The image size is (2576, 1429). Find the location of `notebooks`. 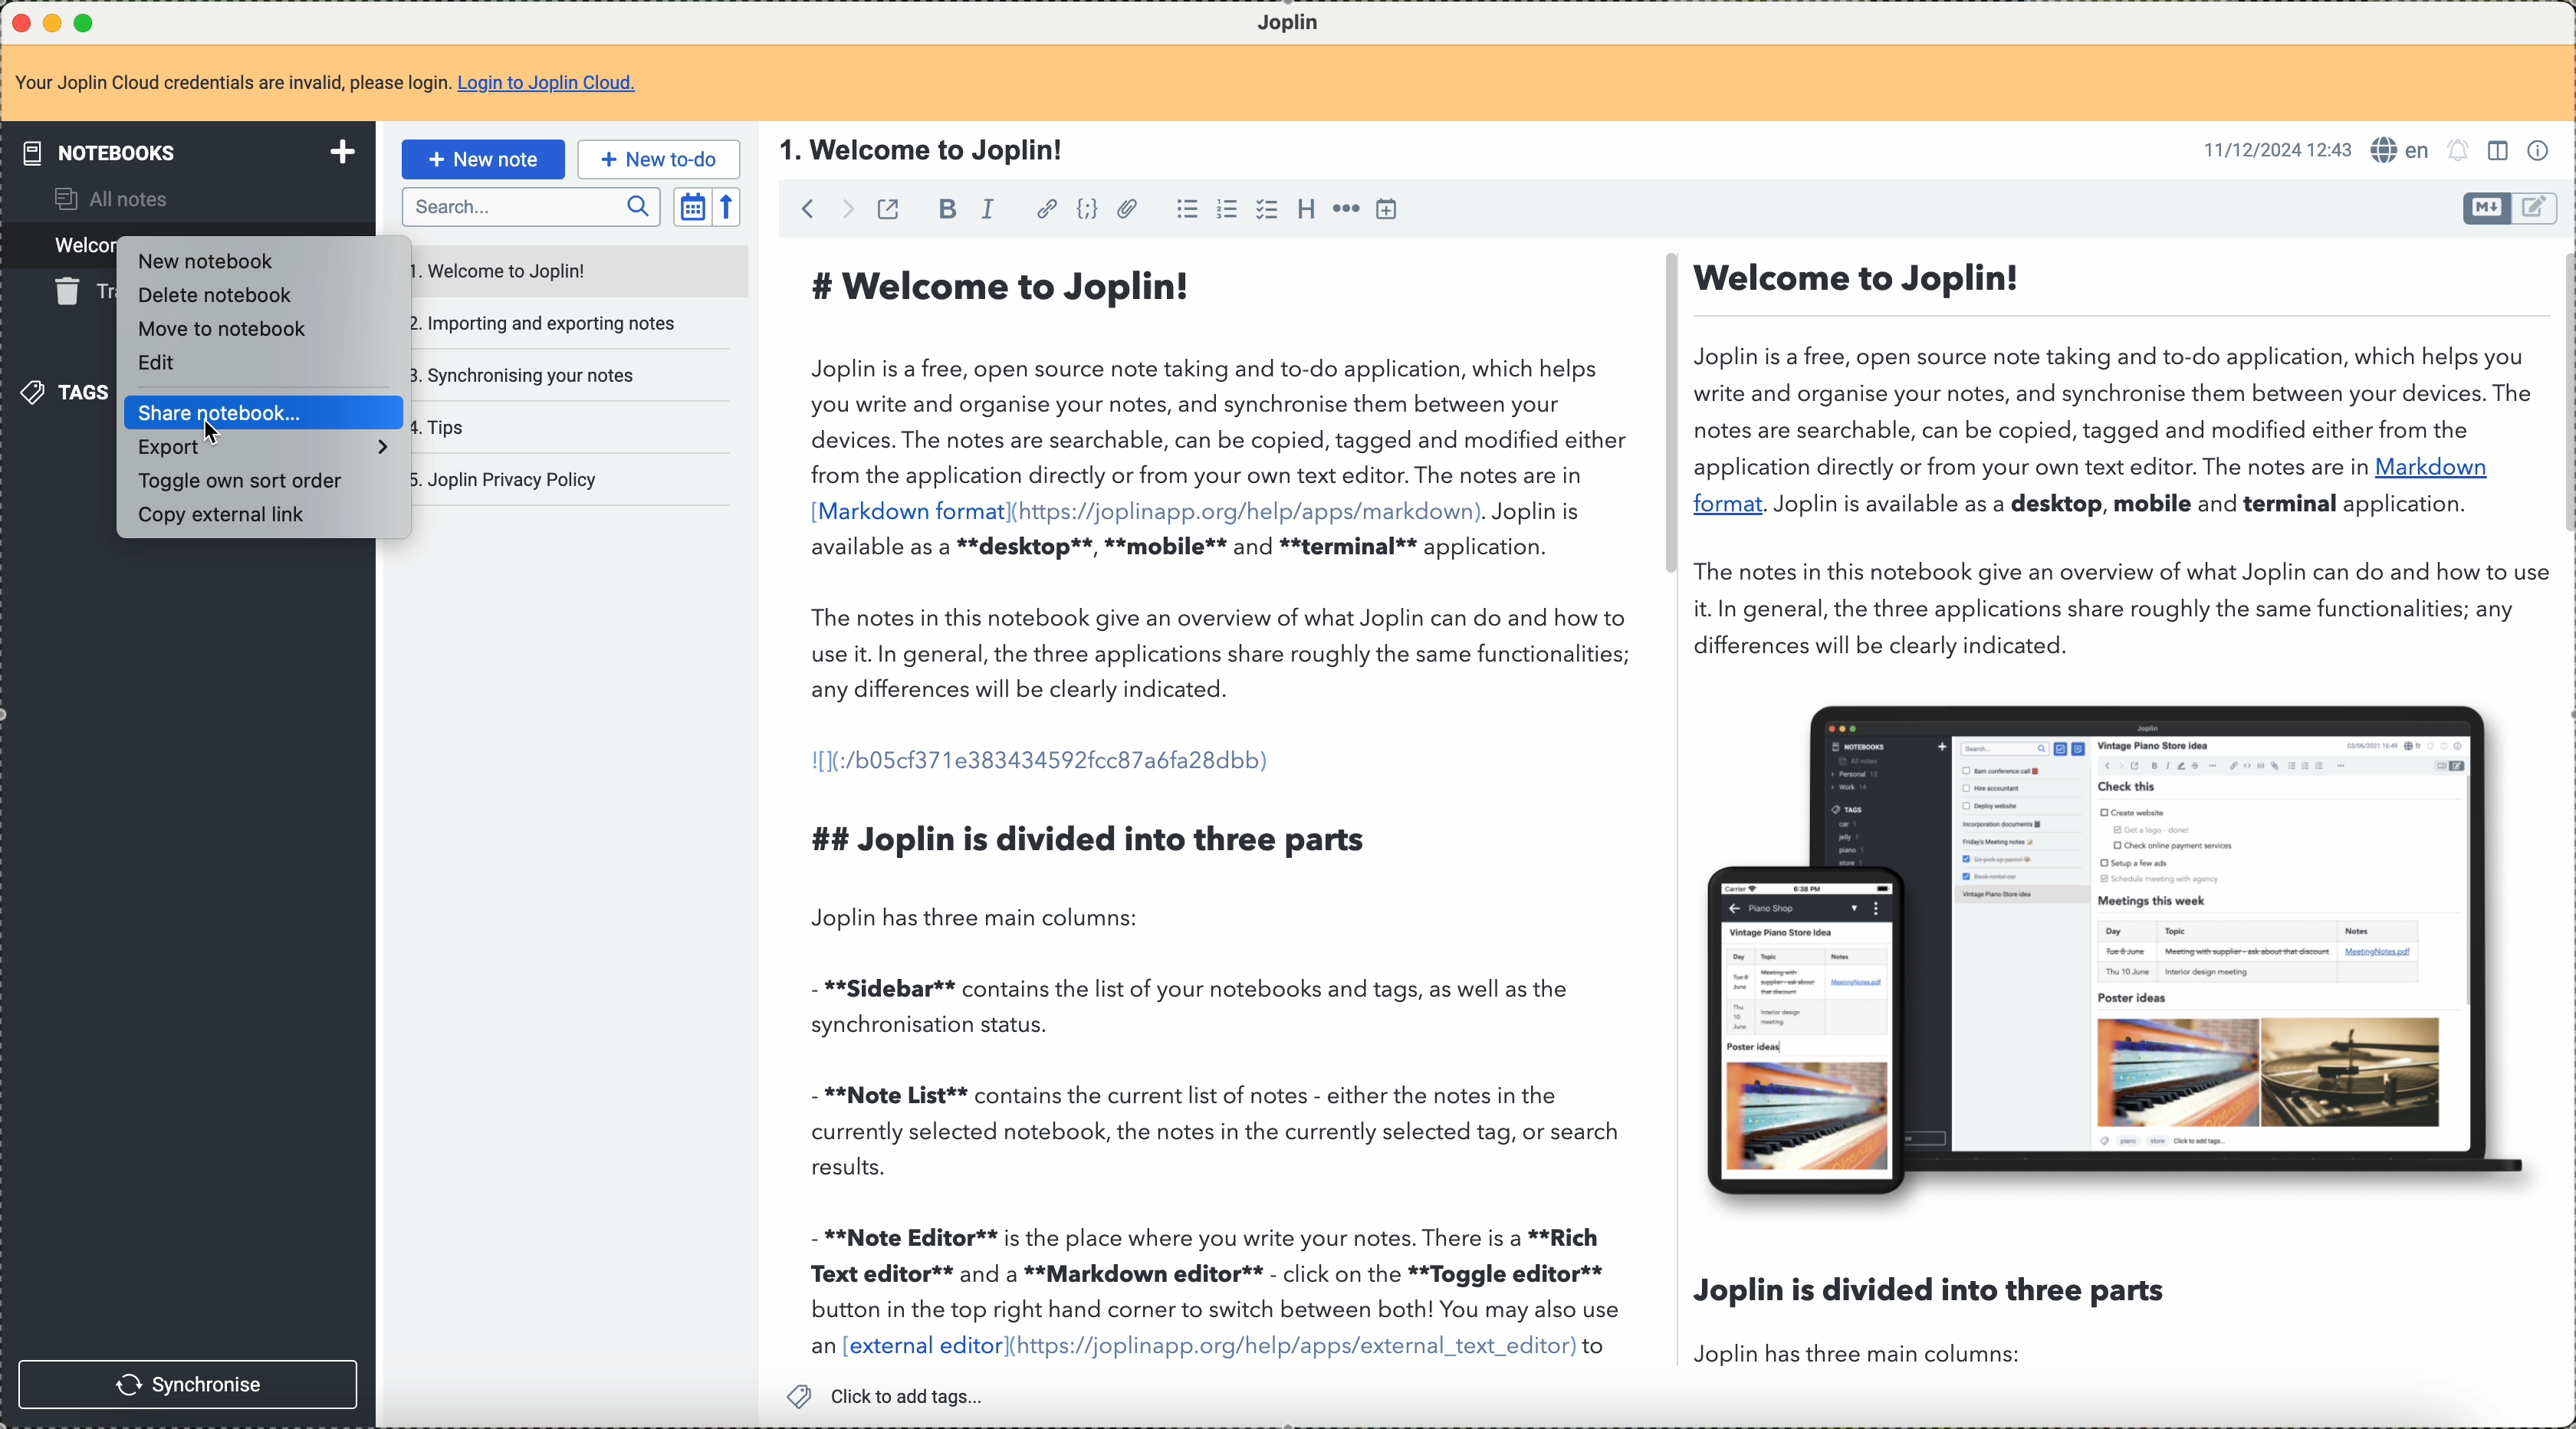

notebooks is located at coordinates (193, 152).